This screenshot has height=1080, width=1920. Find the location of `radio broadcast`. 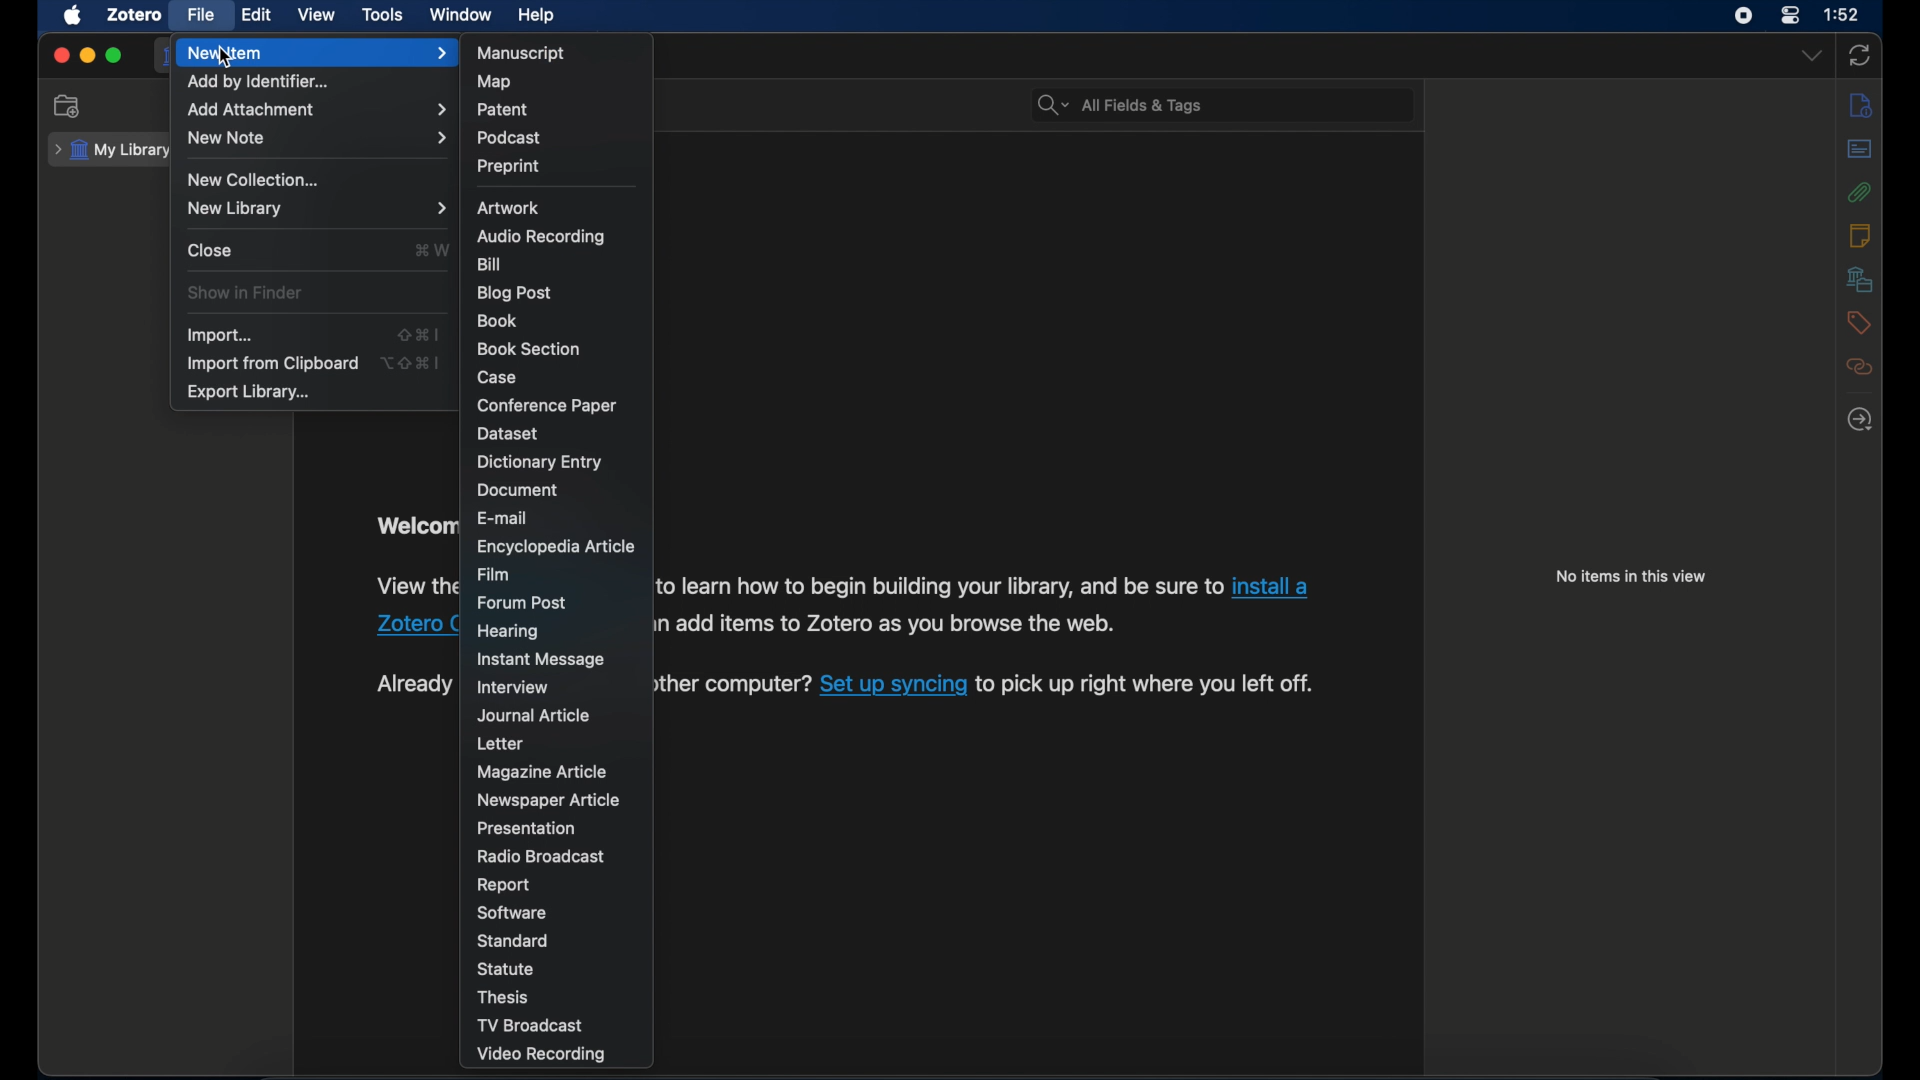

radio broadcast is located at coordinates (540, 856).